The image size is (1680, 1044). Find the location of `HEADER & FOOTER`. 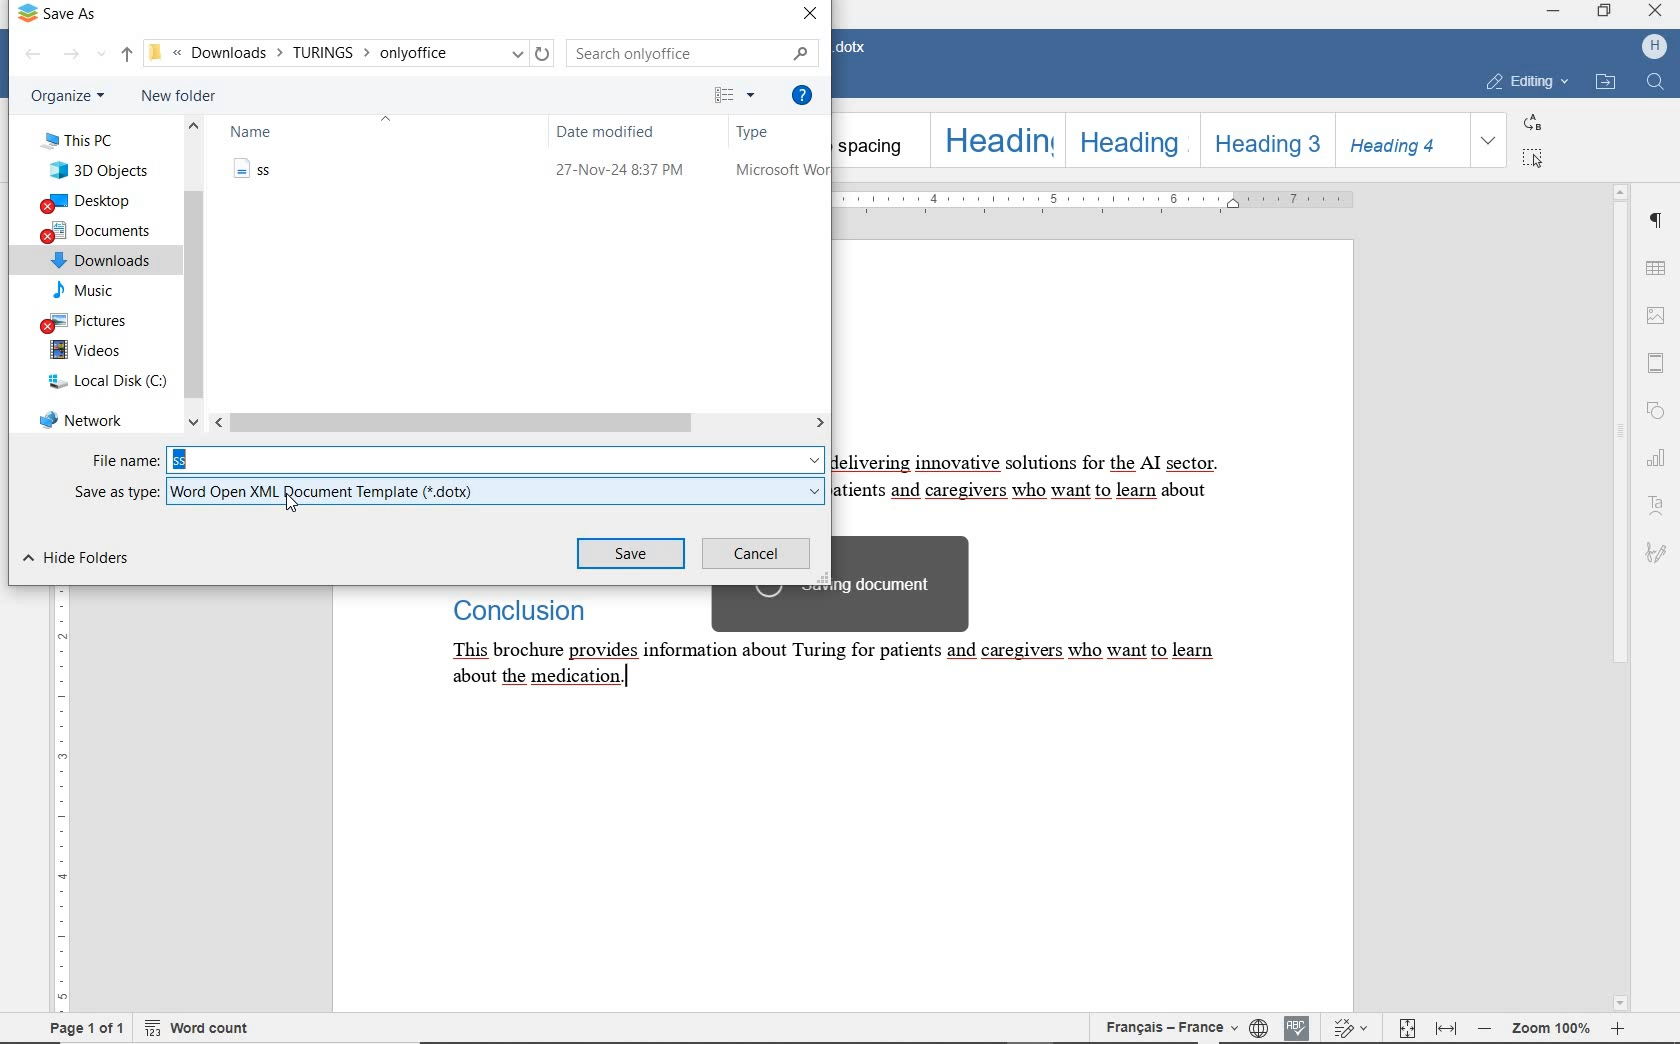

HEADER & FOOTER is located at coordinates (1657, 364).